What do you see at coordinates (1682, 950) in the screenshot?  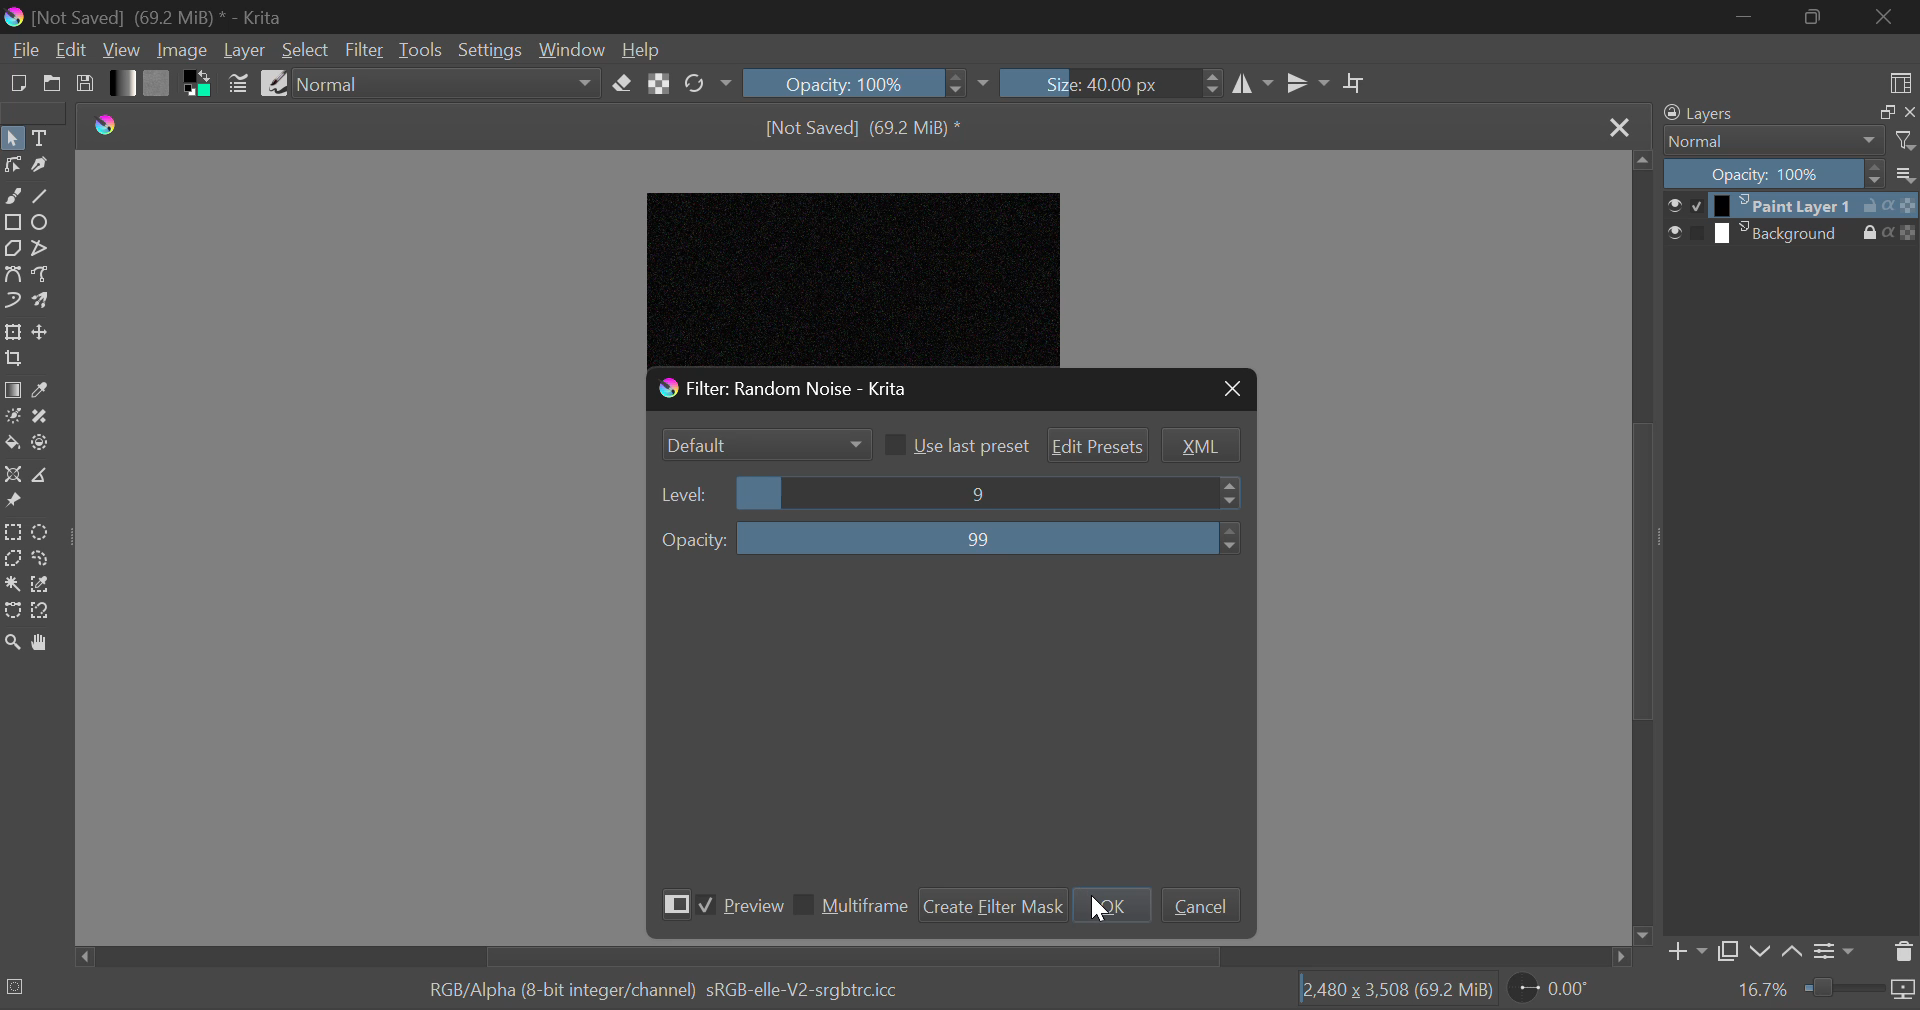 I see `Add Layer` at bounding box center [1682, 950].